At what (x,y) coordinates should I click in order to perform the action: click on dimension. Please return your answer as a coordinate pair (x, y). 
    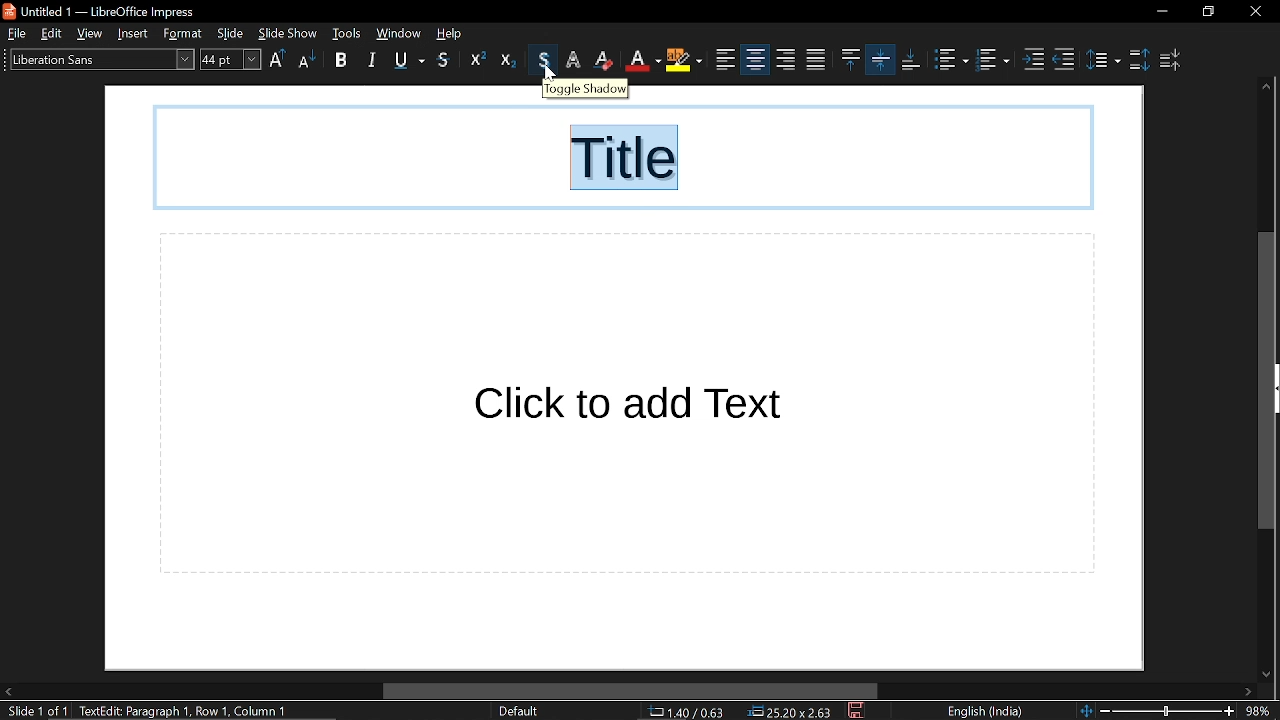
    Looking at the image, I should click on (791, 712).